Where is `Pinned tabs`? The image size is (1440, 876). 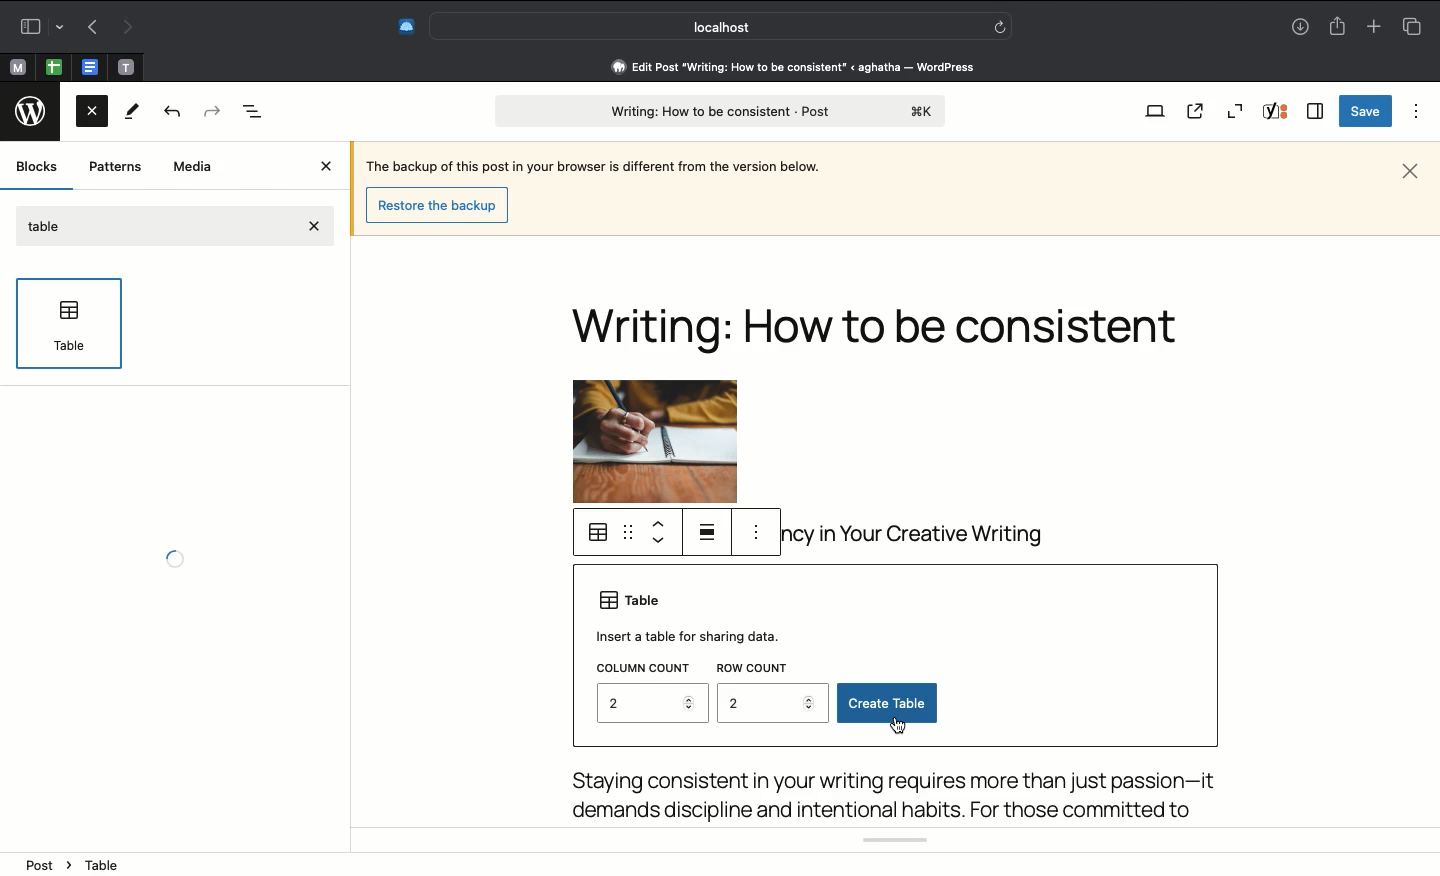 Pinned tabs is located at coordinates (53, 66).